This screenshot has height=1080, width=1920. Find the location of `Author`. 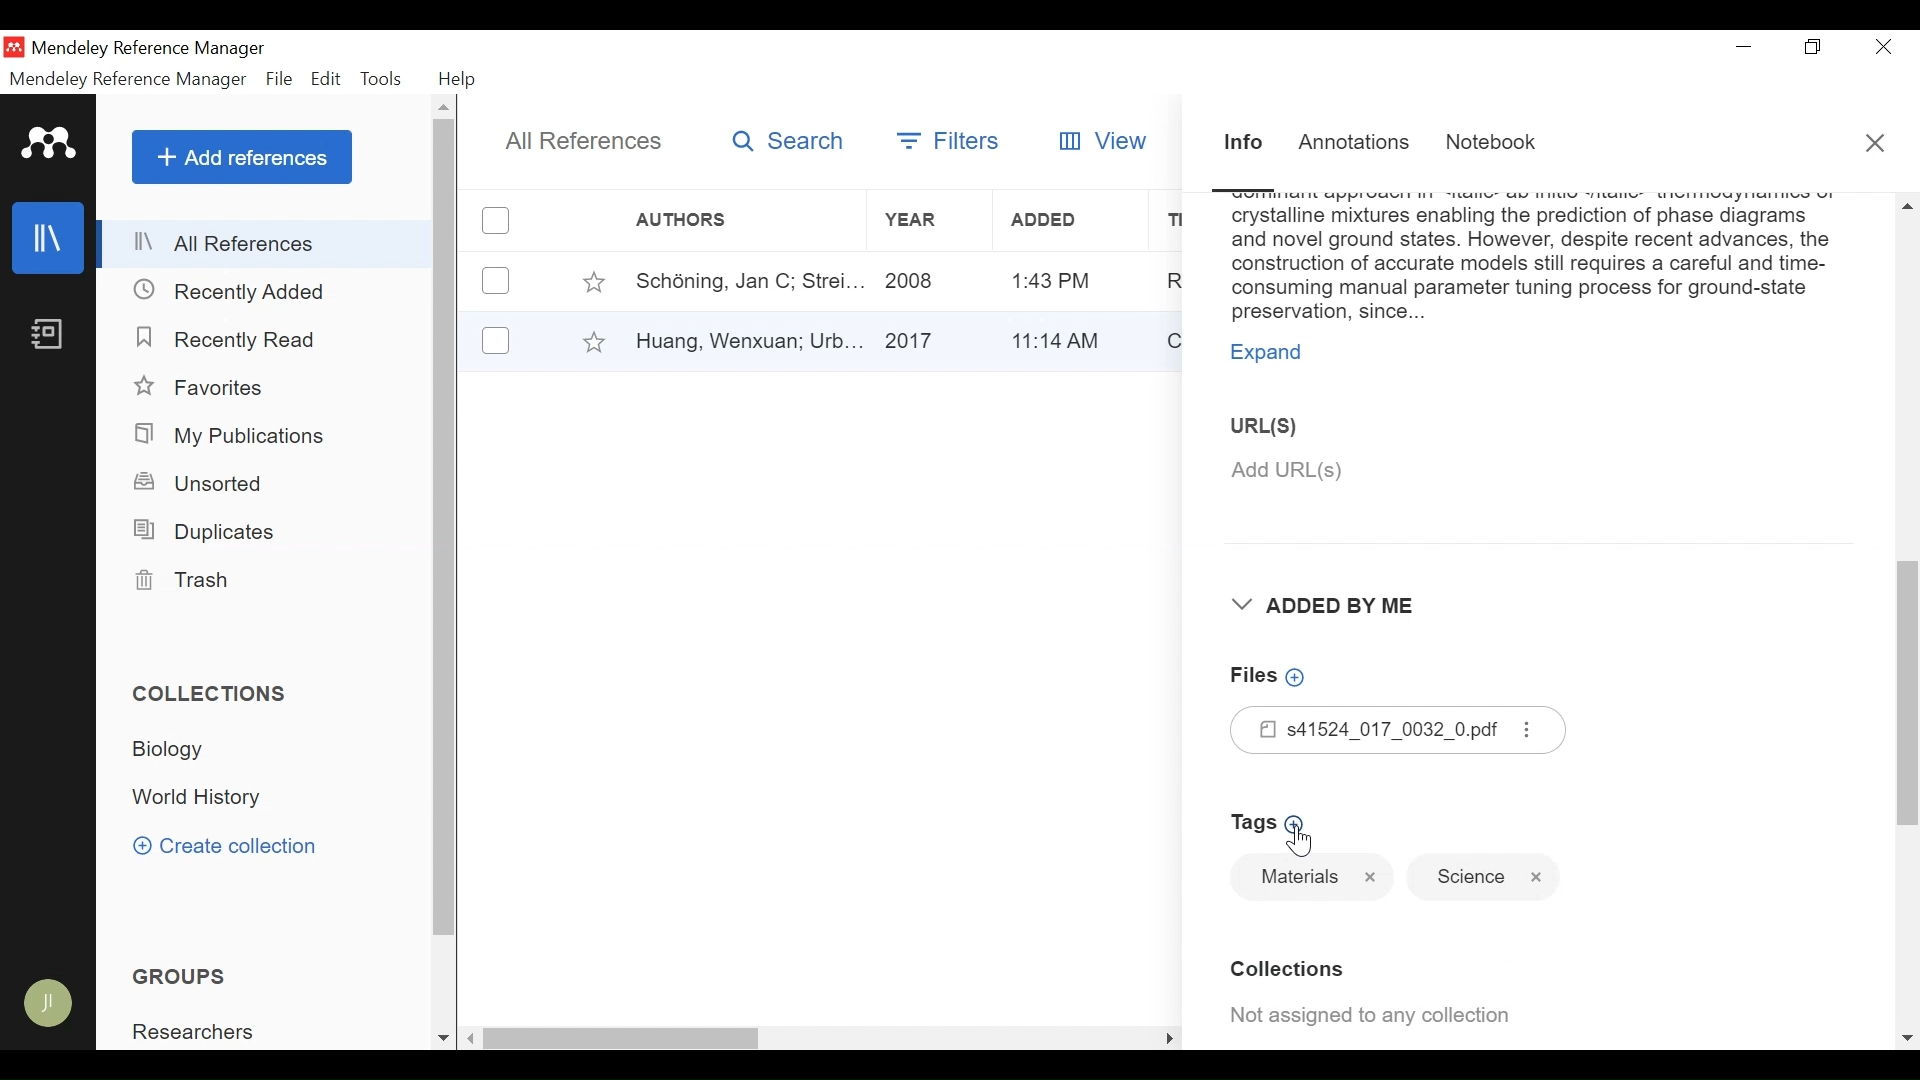

Author is located at coordinates (715, 220).